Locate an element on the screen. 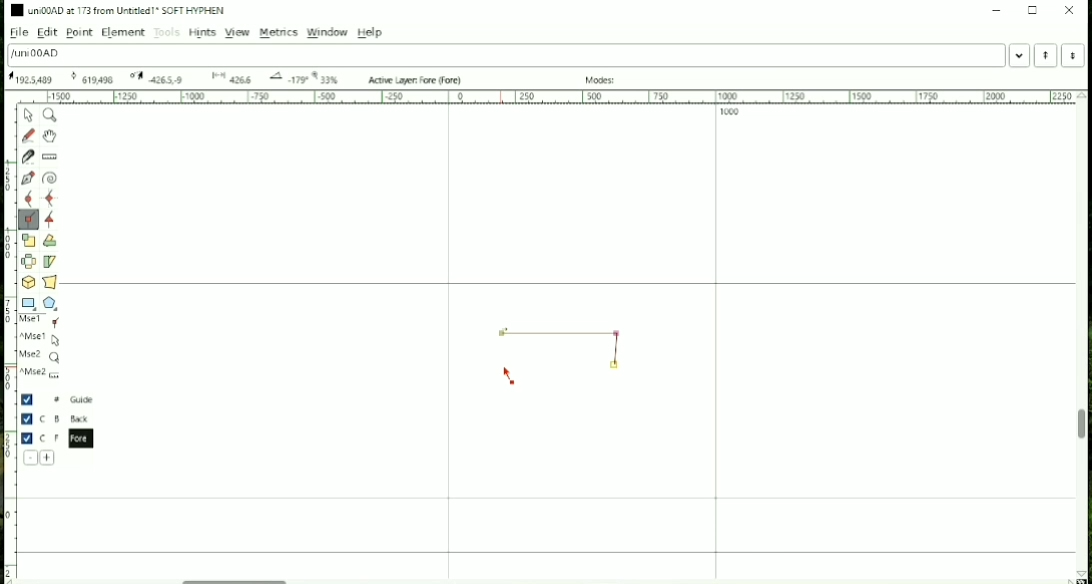 This screenshot has height=584, width=1092. Back is located at coordinates (58, 418).